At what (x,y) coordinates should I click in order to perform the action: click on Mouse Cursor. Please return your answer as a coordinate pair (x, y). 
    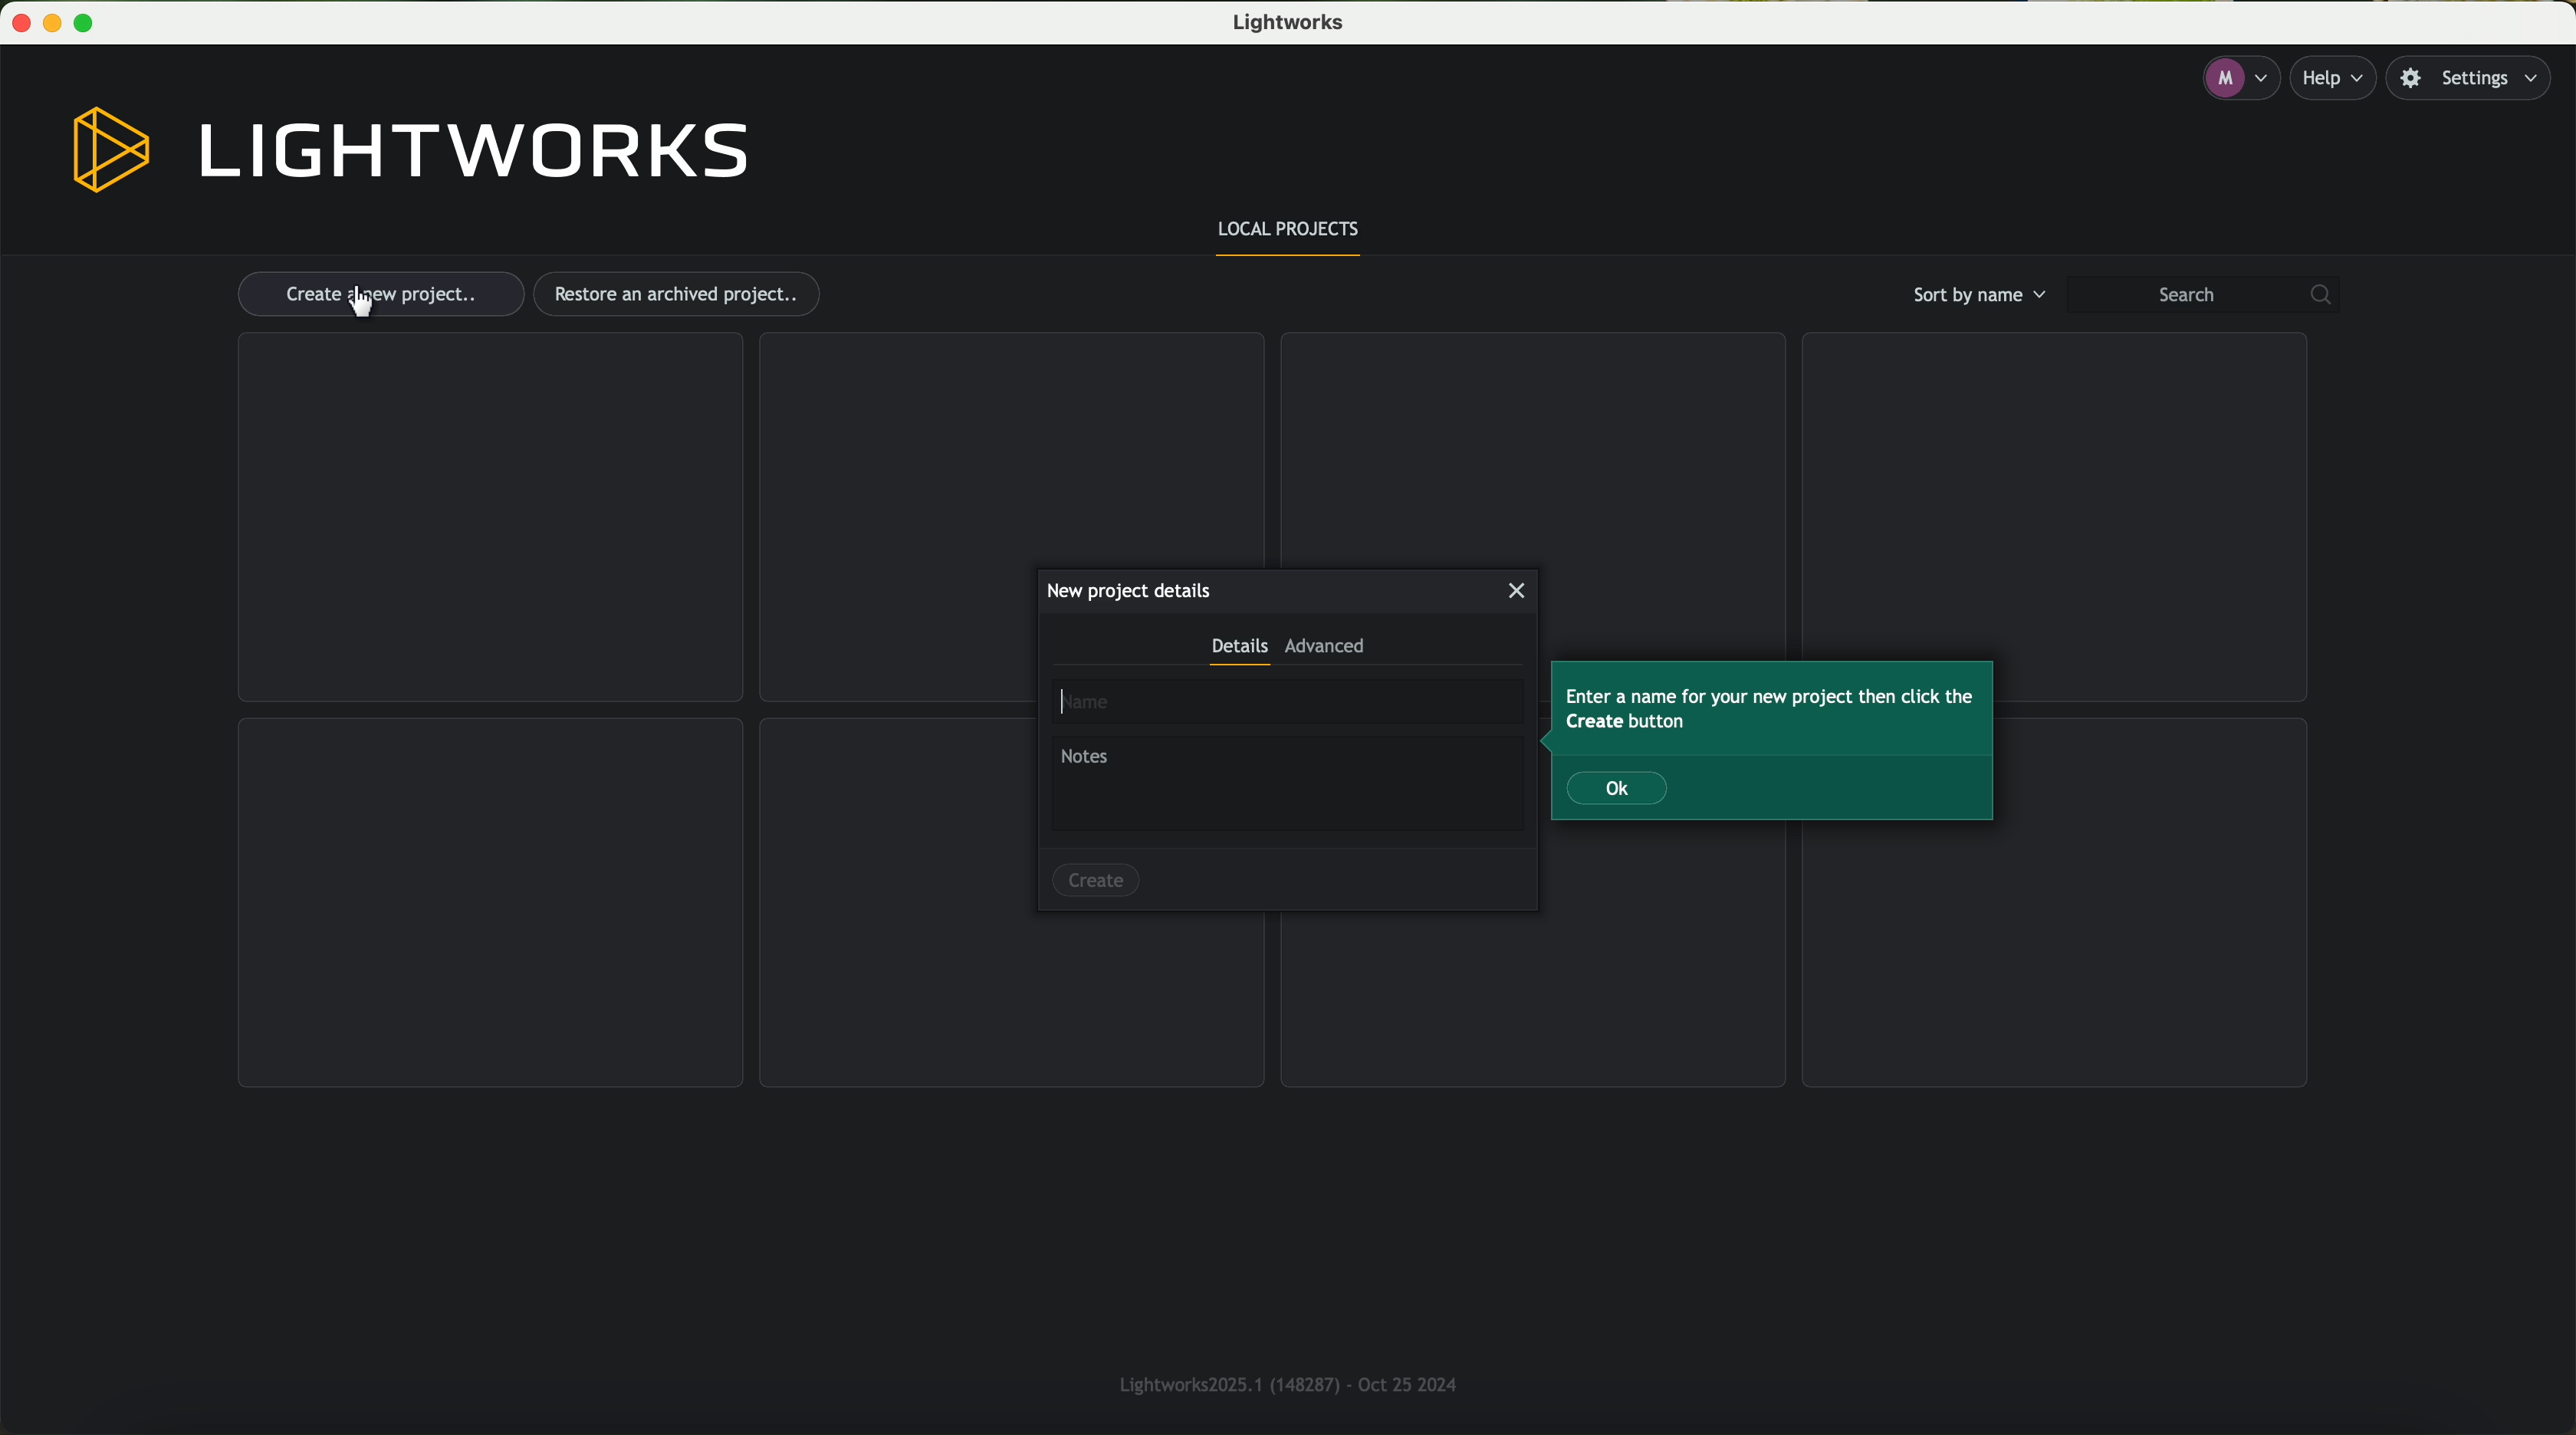
    Looking at the image, I should click on (362, 302).